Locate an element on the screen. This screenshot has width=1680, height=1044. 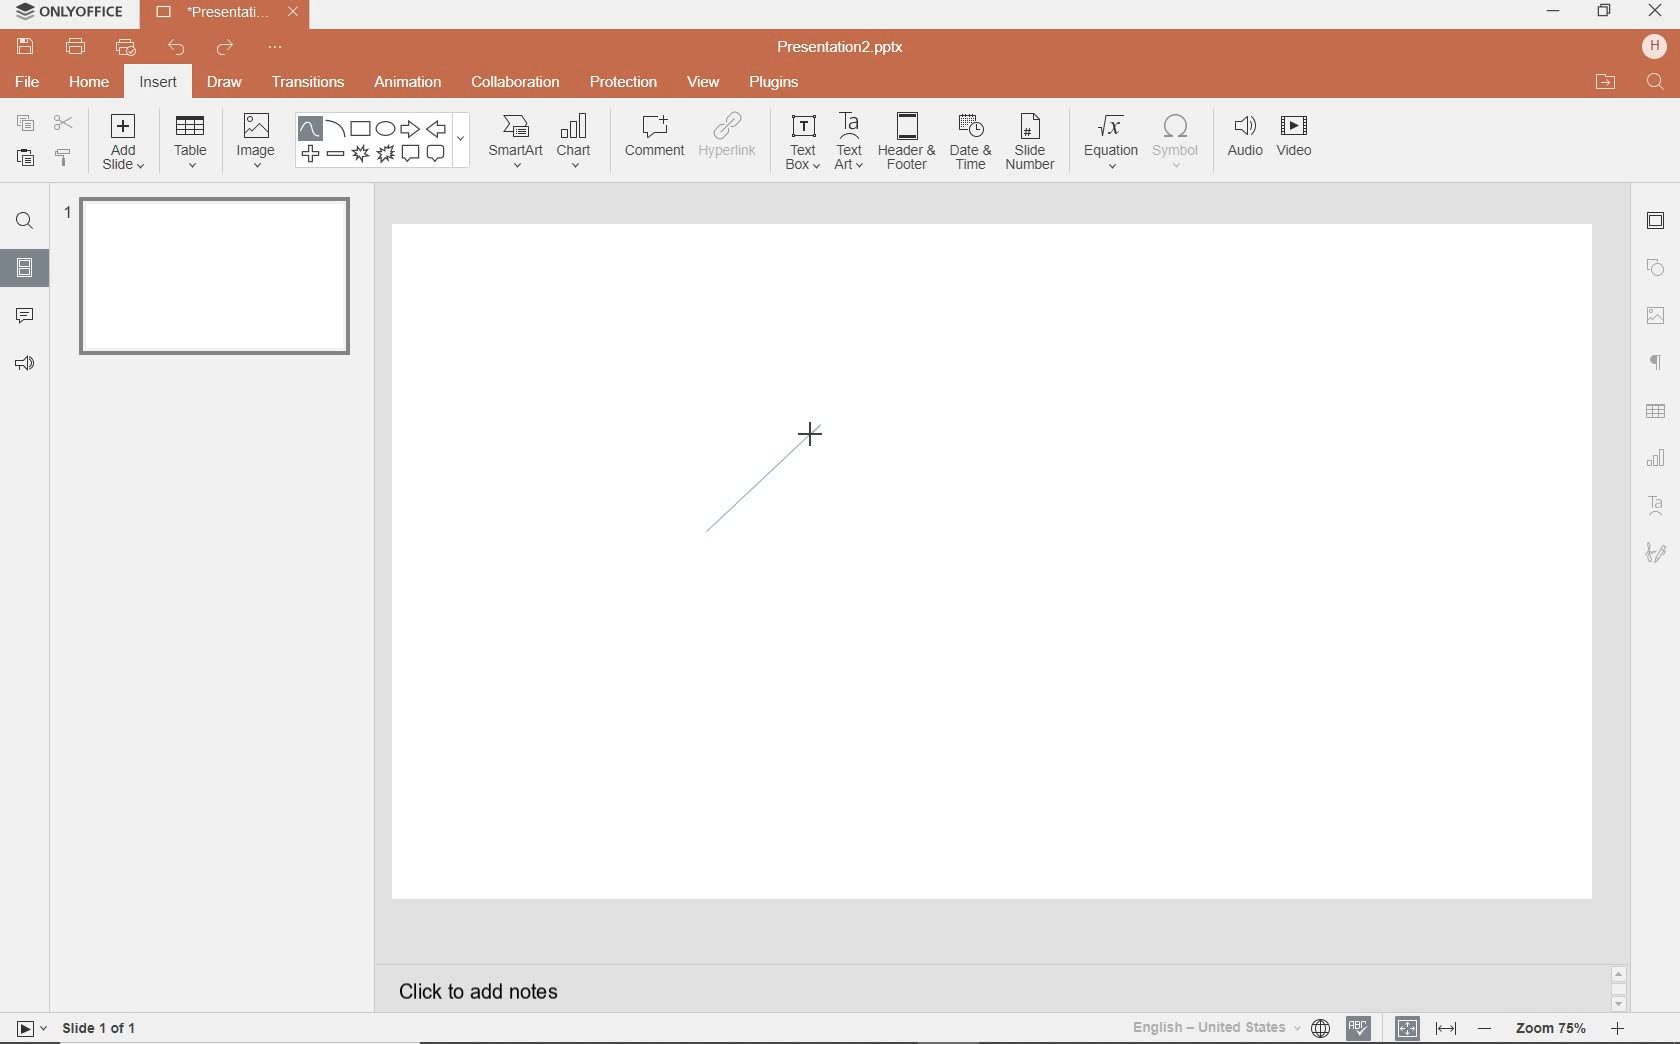
COPY is located at coordinates (20, 123).